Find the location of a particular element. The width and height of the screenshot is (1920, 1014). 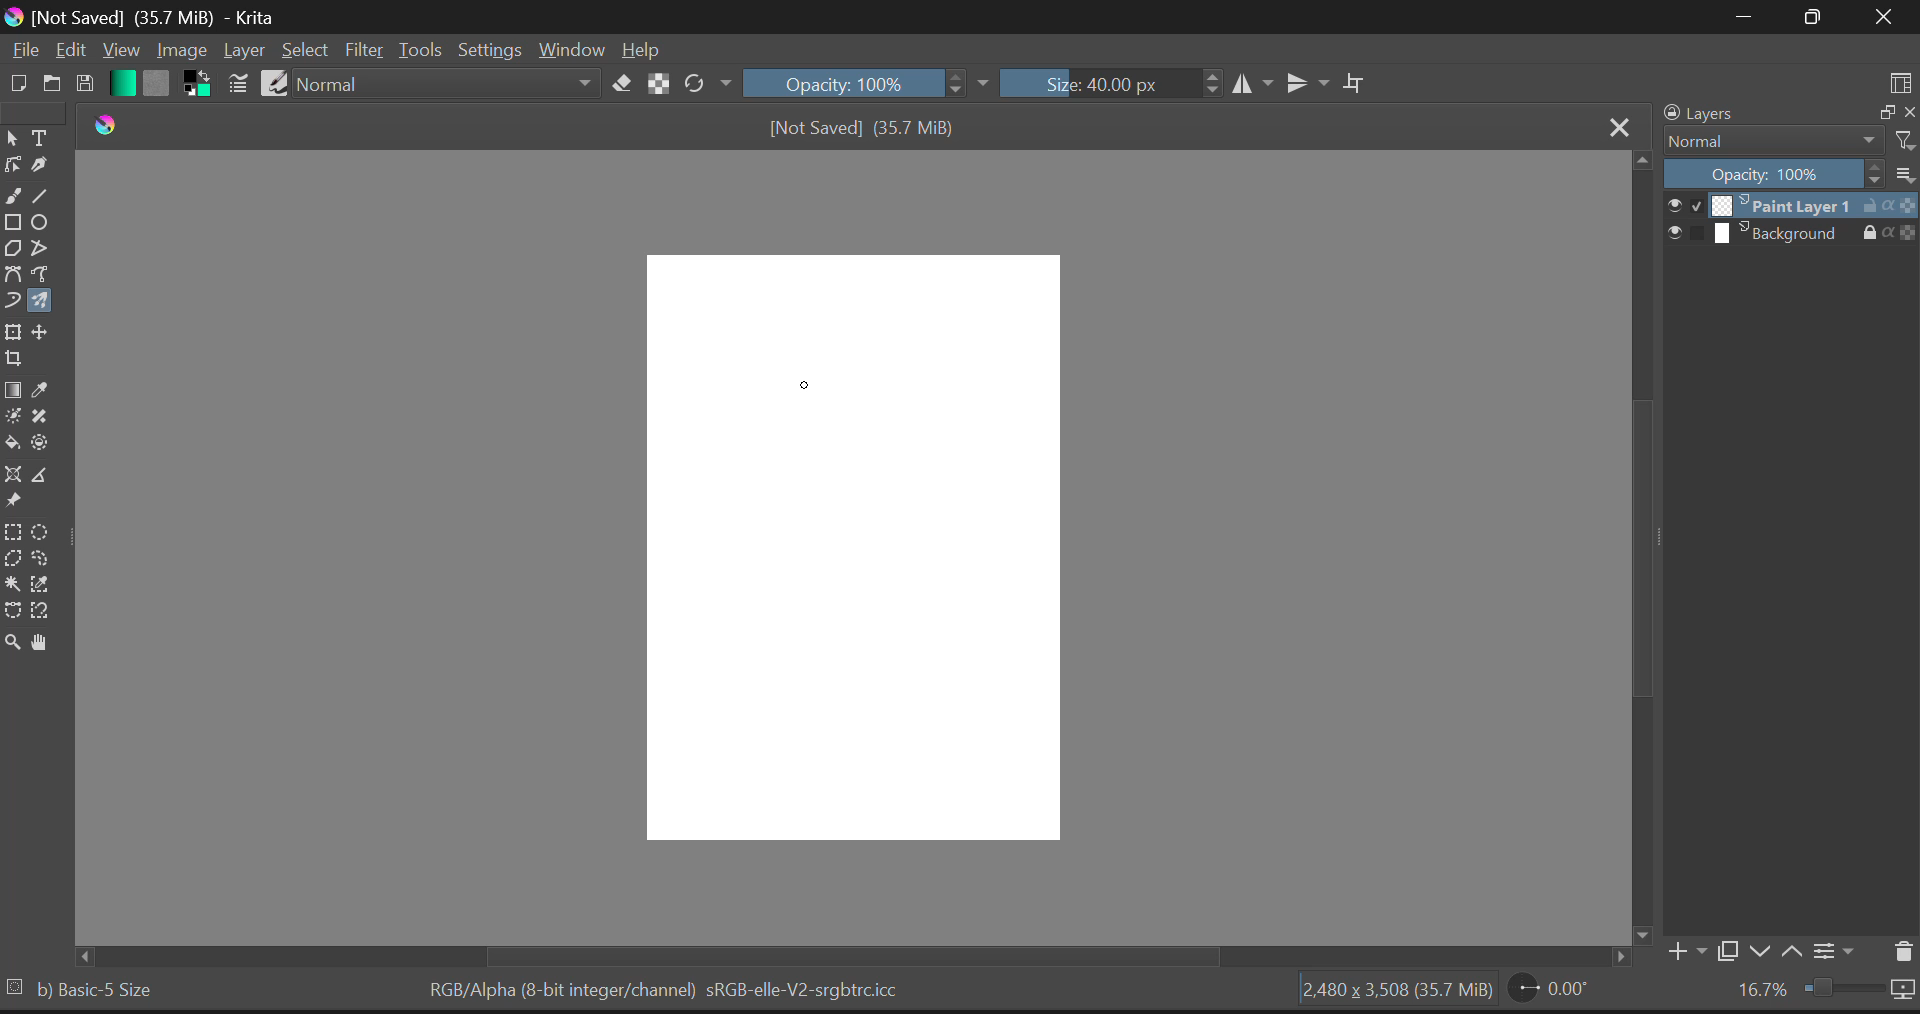

0.00 is located at coordinates (1552, 992).